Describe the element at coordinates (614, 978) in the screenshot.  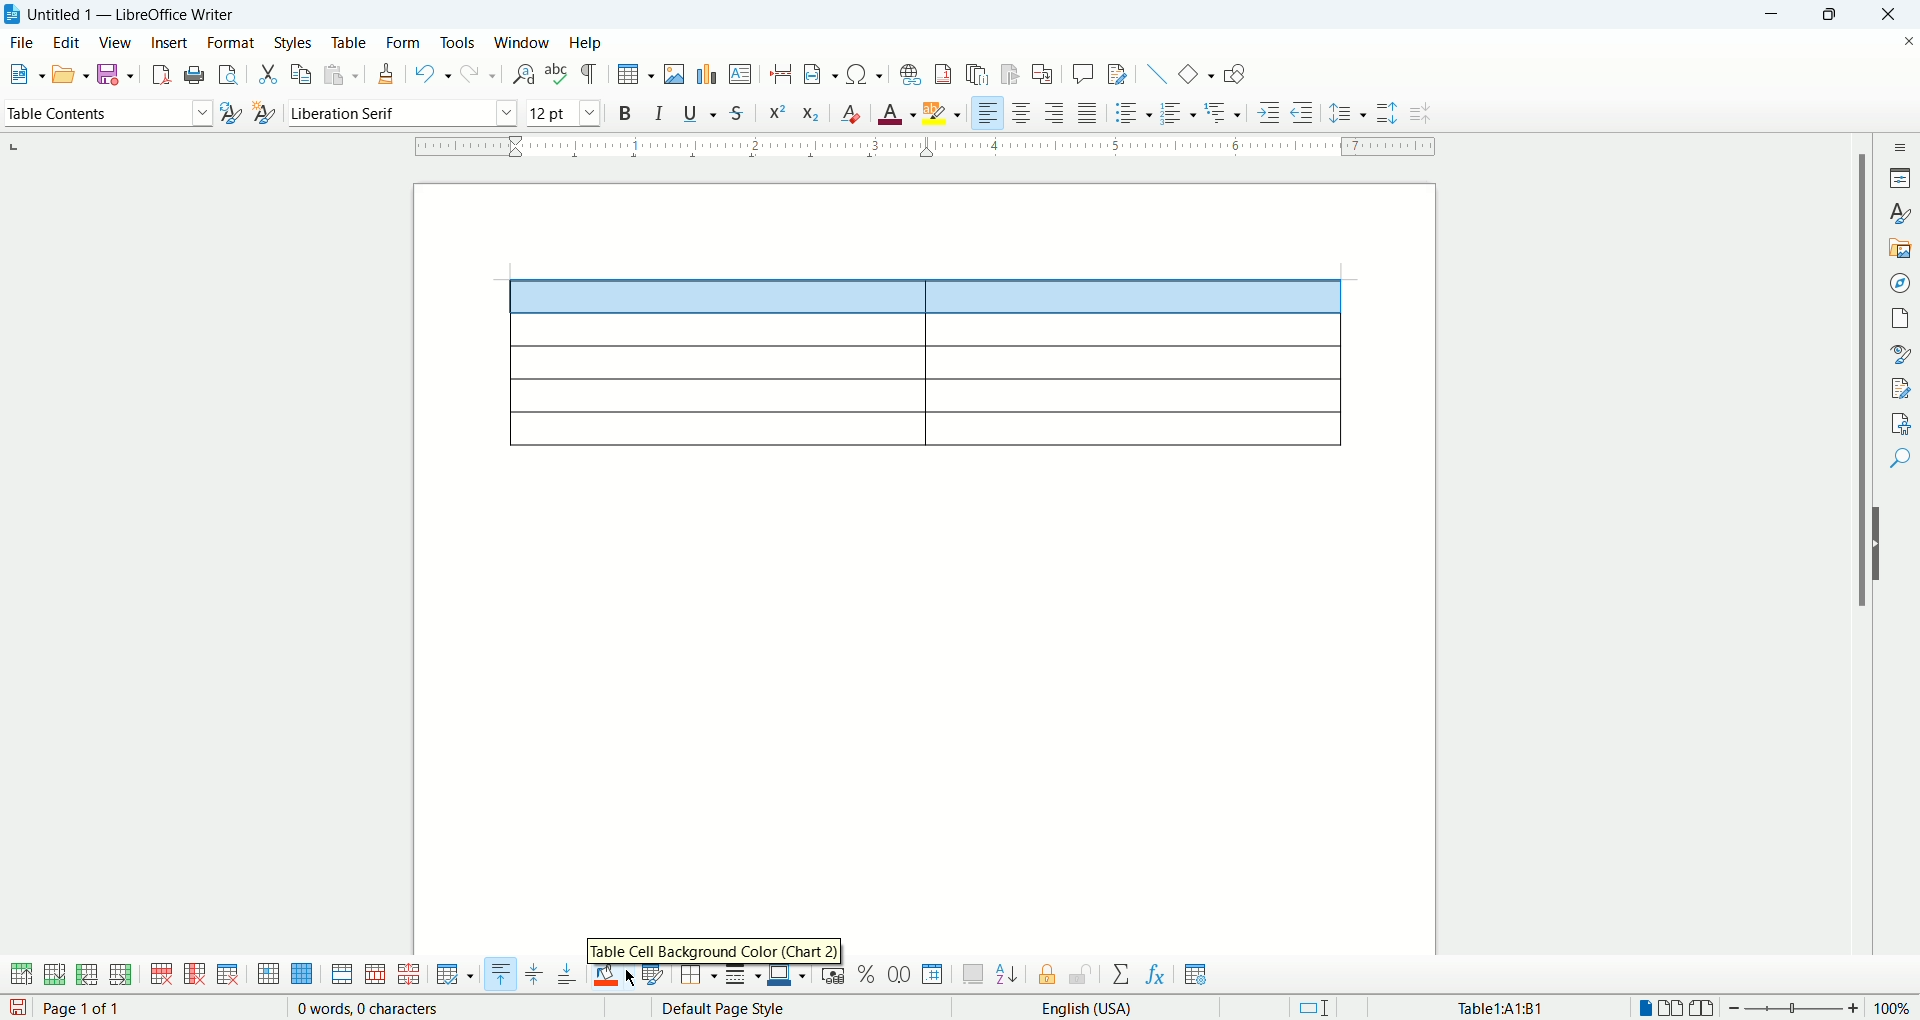
I see `cell background color` at that location.